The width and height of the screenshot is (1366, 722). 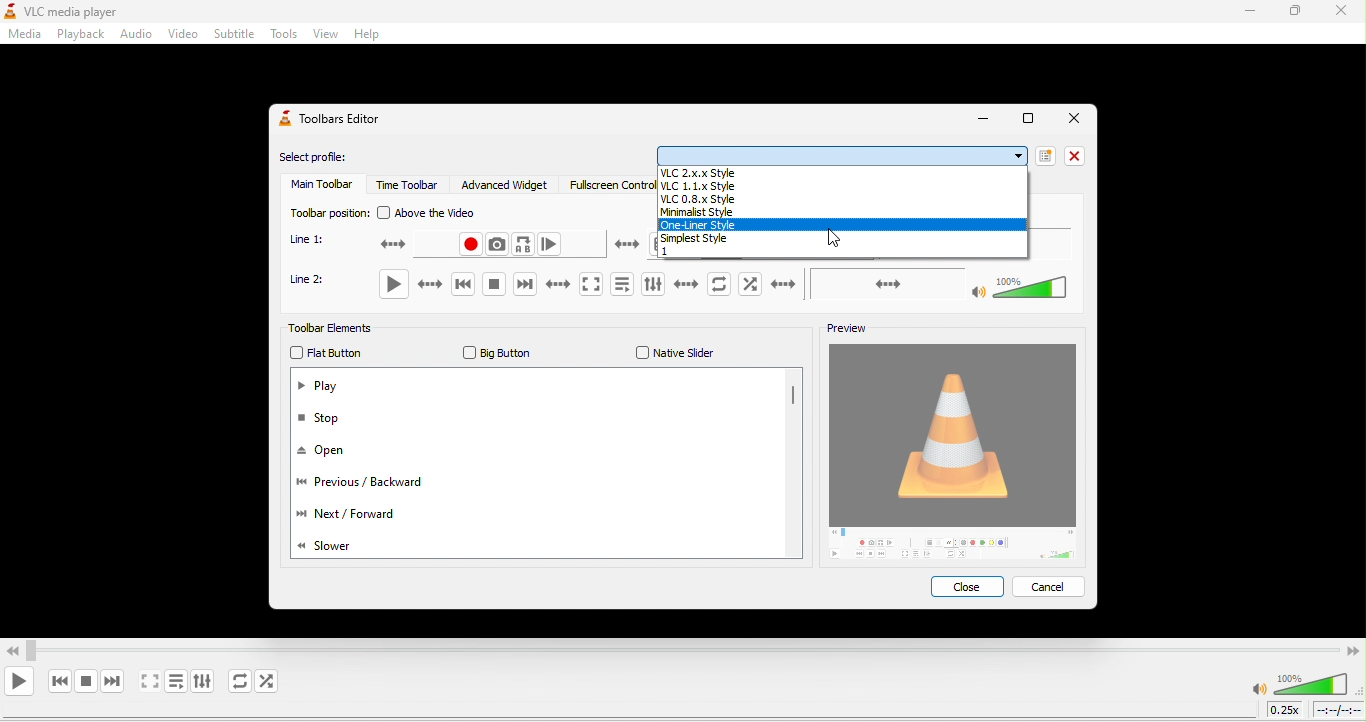 What do you see at coordinates (137, 34) in the screenshot?
I see `audio` at bounding box center [137, 34].